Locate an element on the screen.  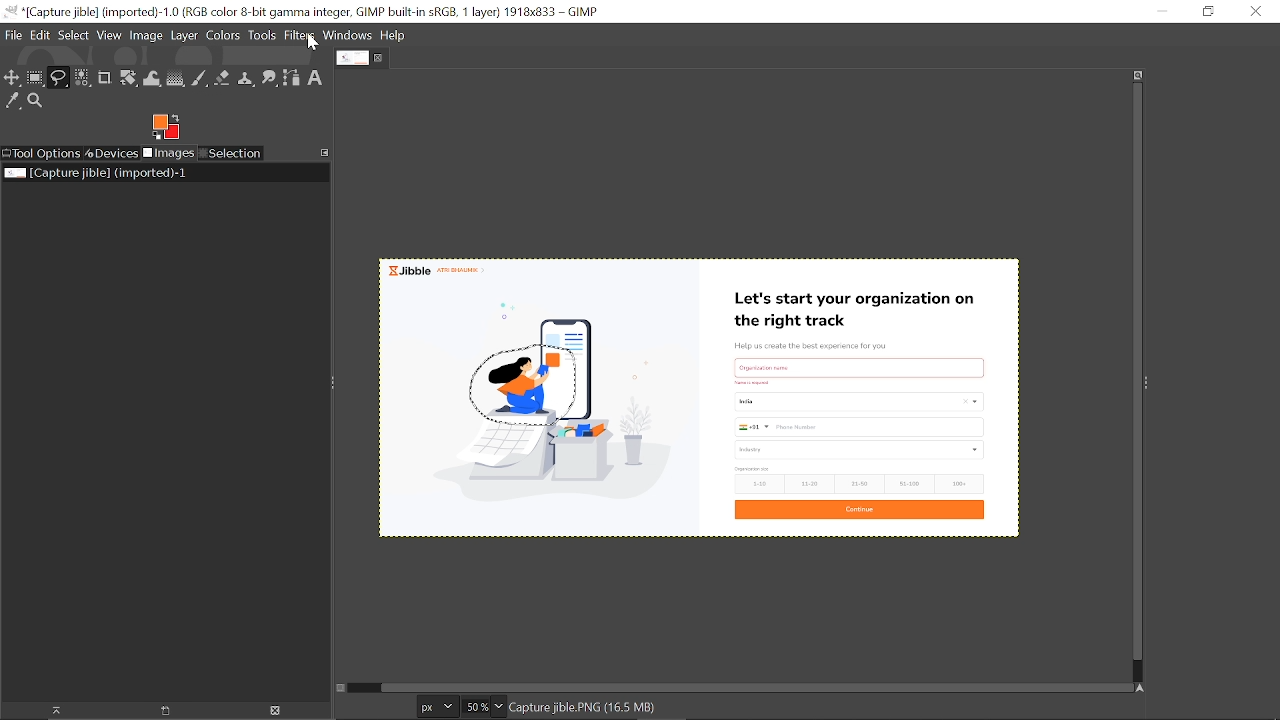
Delete is located at coordinates (274, 711).